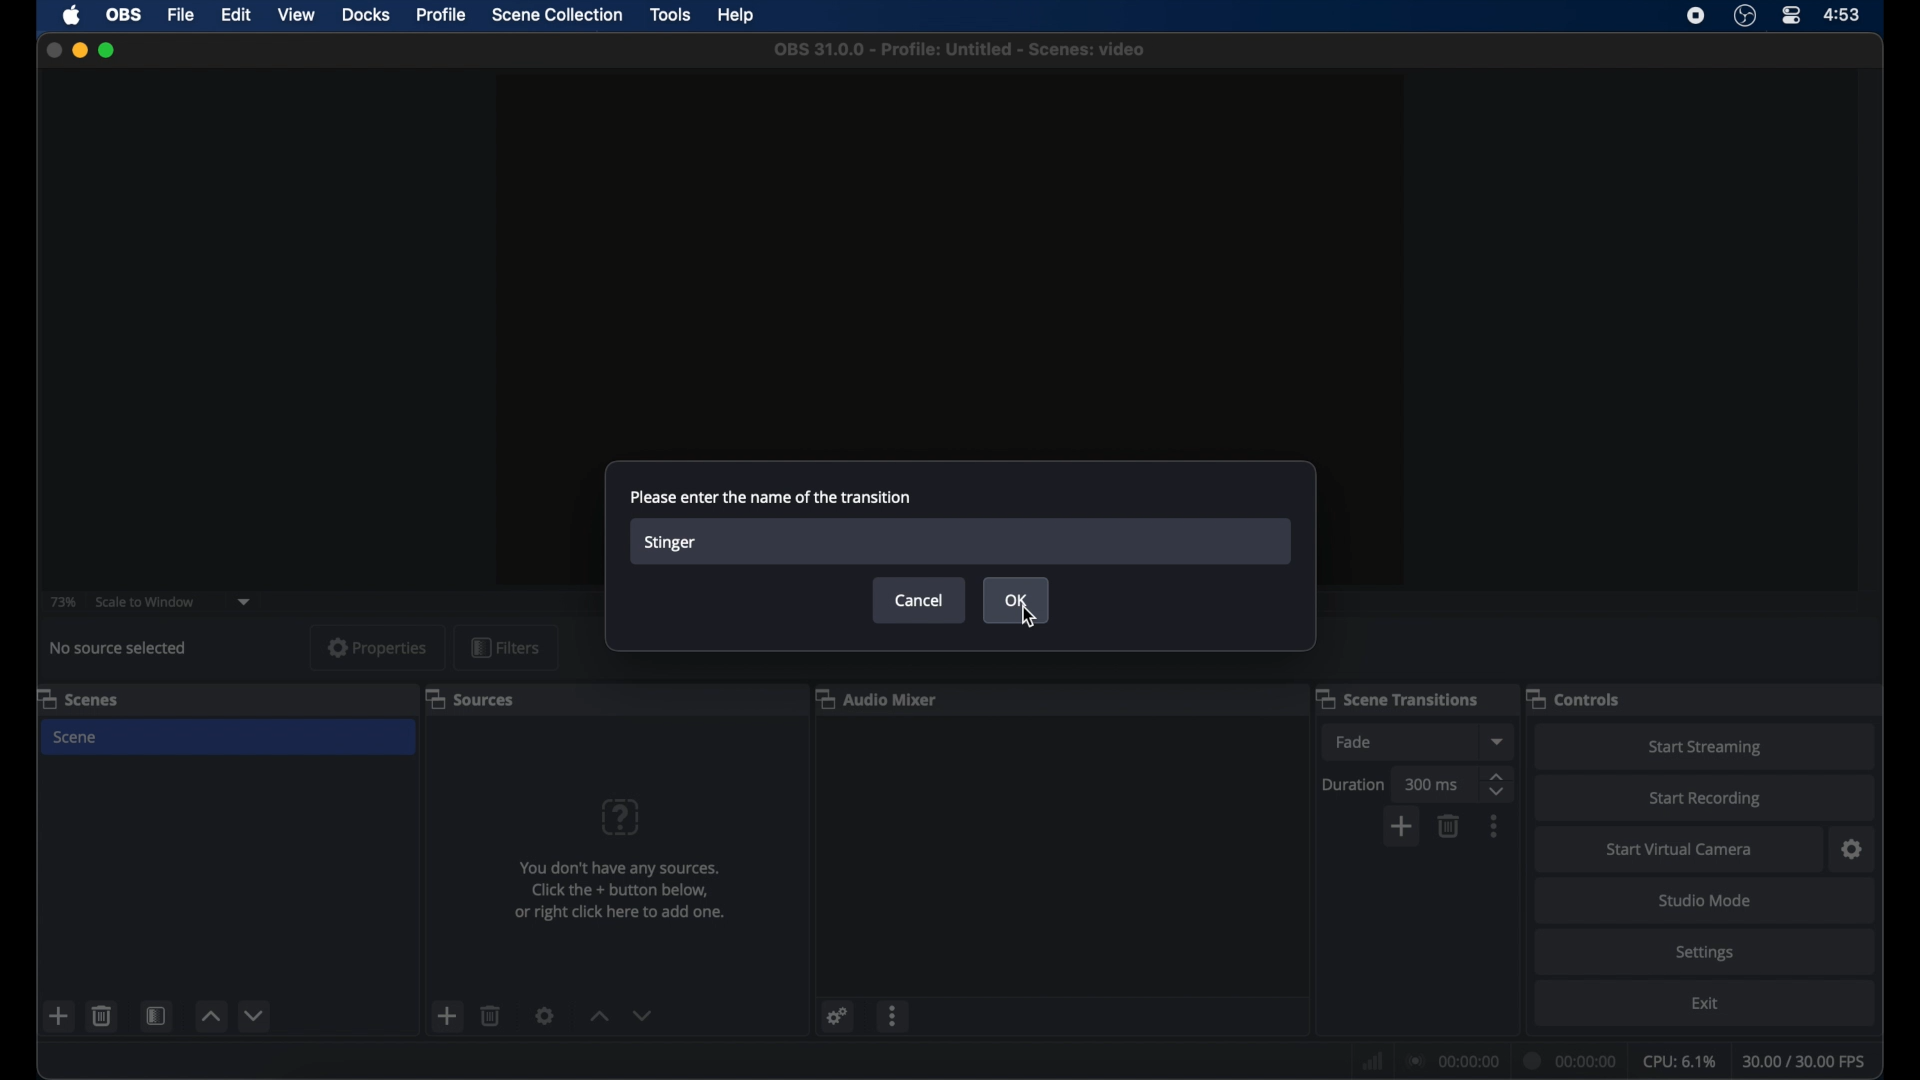  What do you see at coordinates (1705, 953) in the screenshot?
I see `settings` at bounding box center [1705, 953].